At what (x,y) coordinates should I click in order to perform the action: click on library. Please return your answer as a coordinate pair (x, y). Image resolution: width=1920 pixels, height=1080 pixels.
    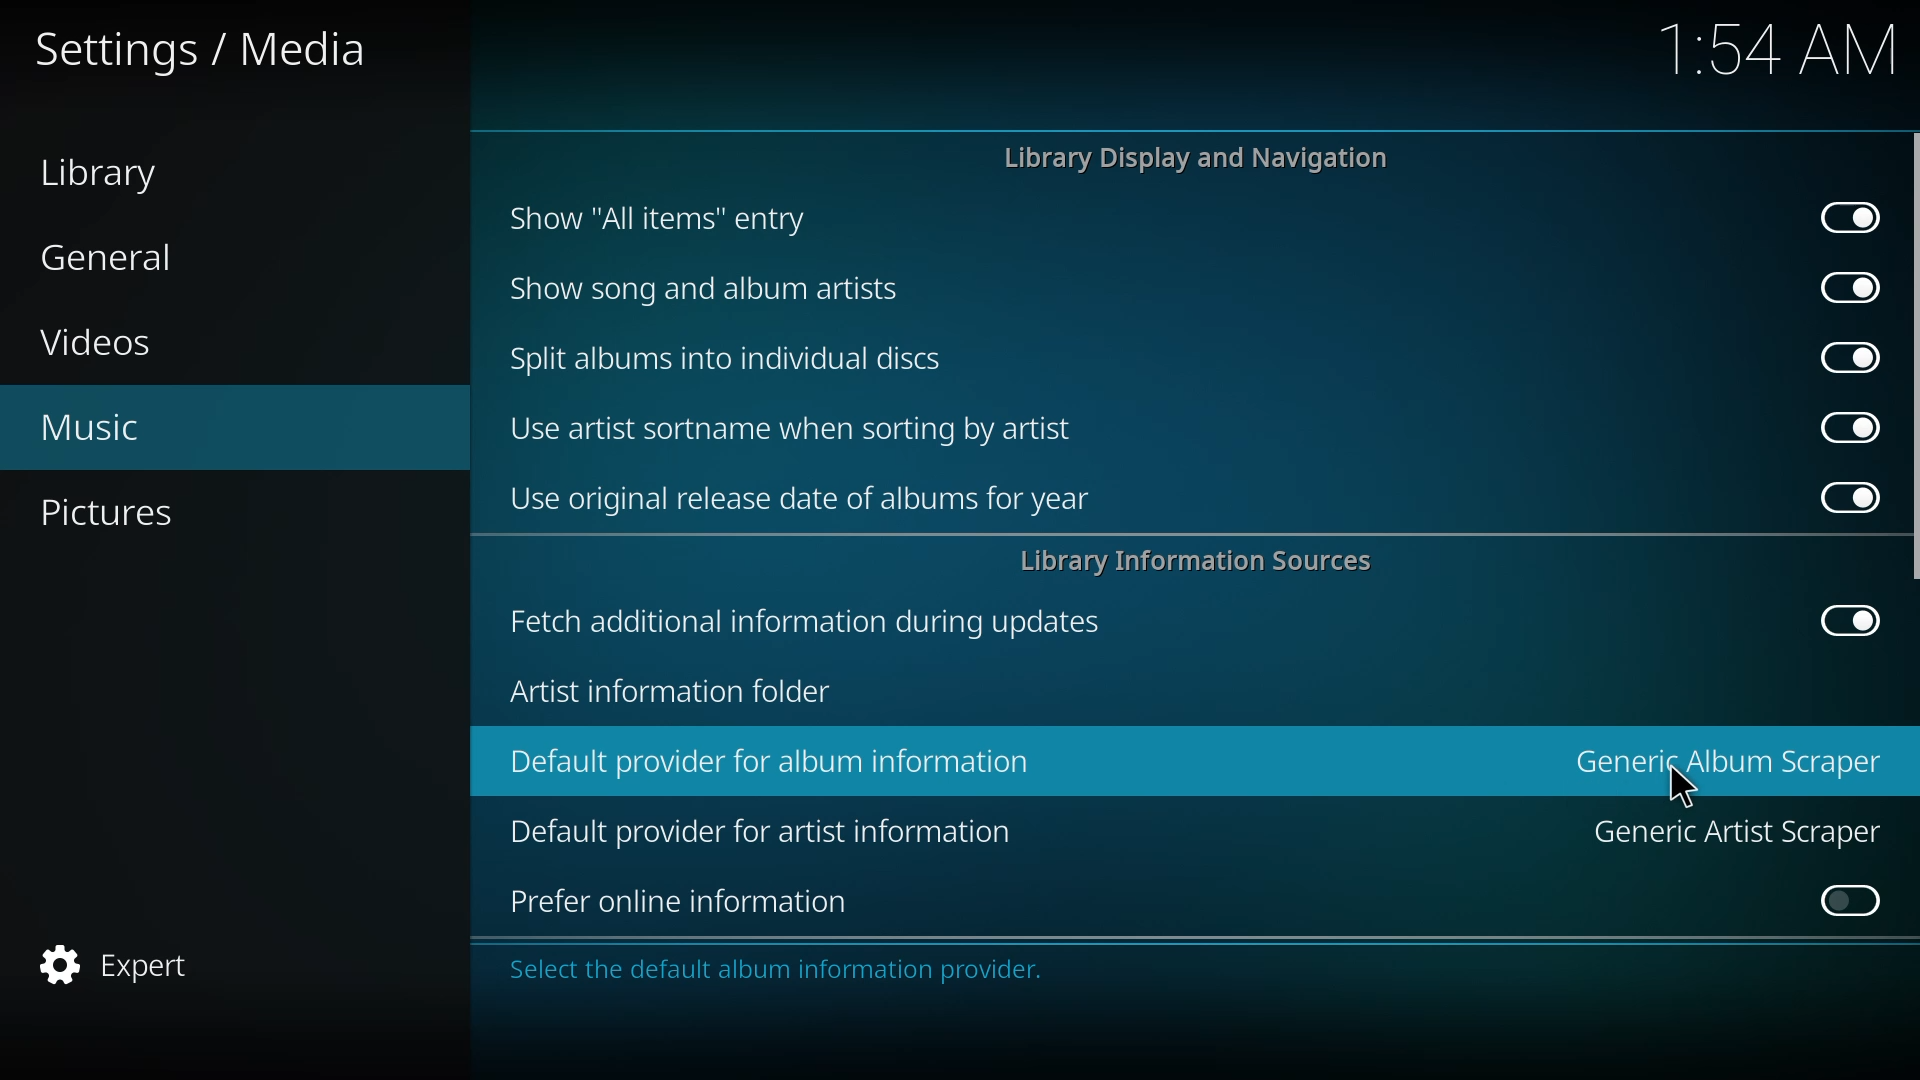
    Looking at the image, I should click on (108, 174).